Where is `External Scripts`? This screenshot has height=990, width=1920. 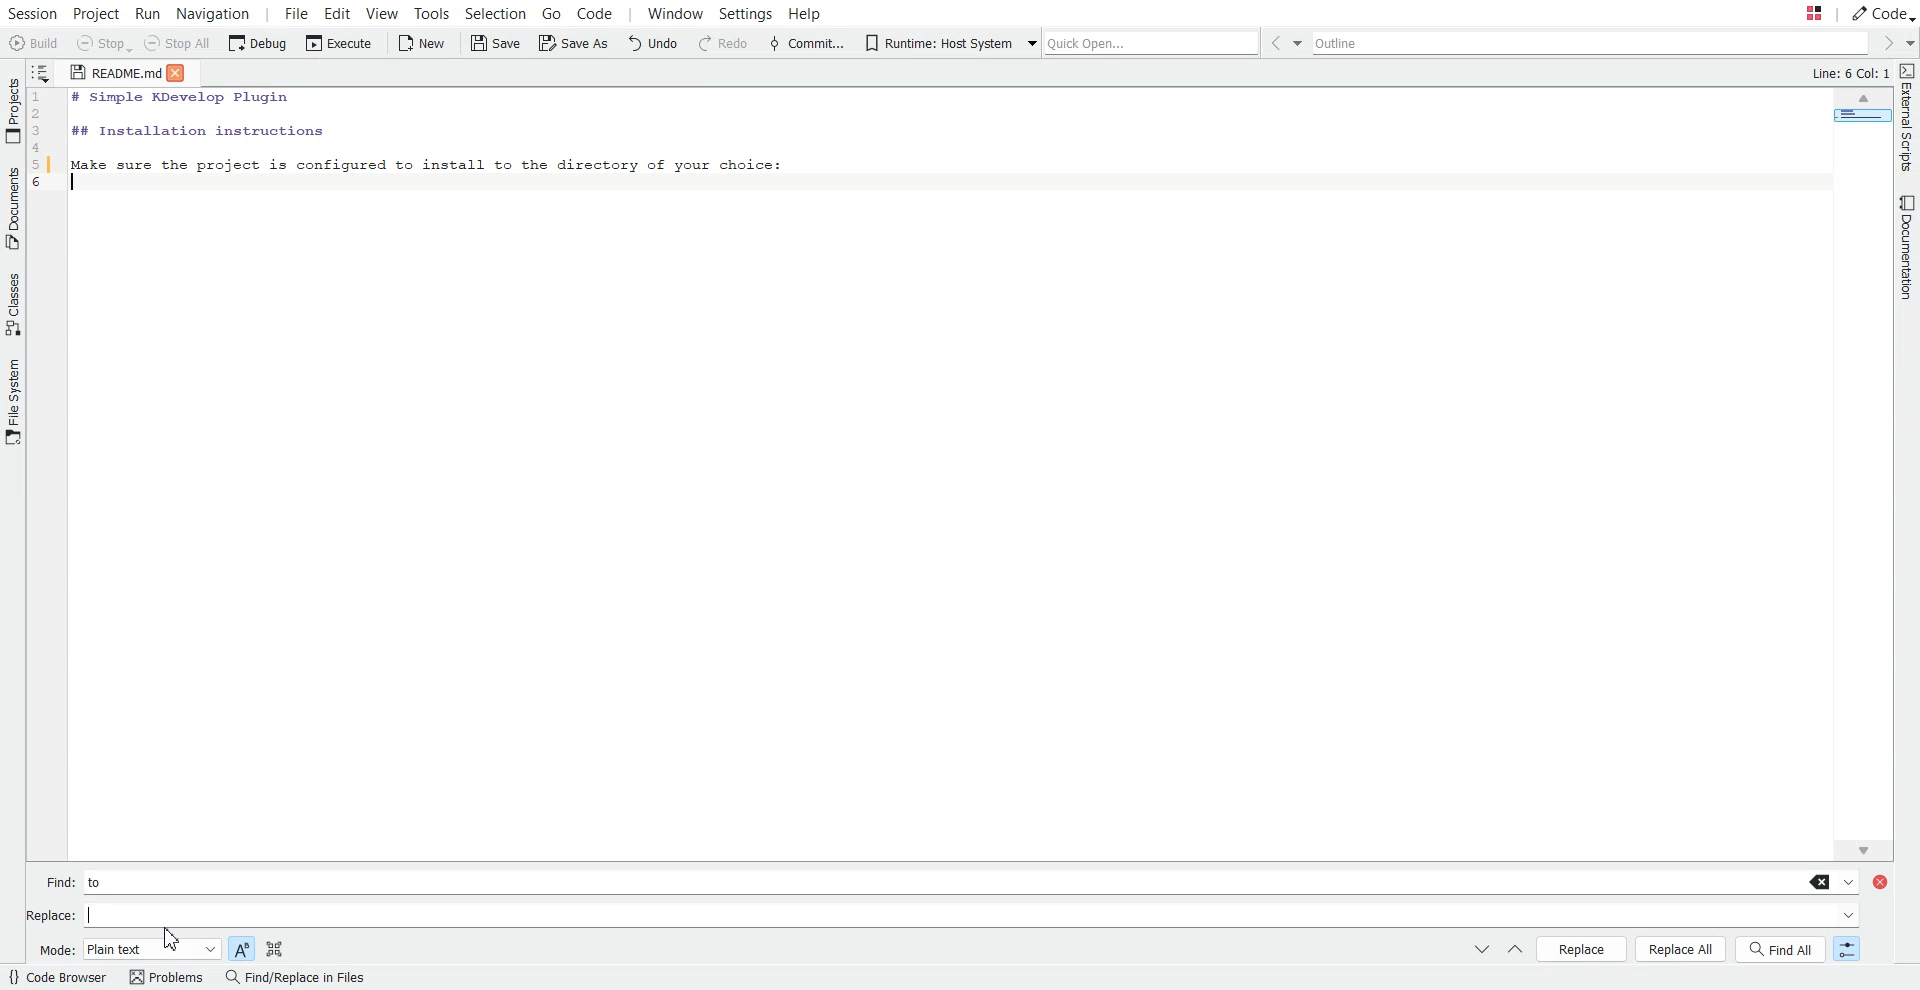 External Scripts is located at coordinates (1908, 118).